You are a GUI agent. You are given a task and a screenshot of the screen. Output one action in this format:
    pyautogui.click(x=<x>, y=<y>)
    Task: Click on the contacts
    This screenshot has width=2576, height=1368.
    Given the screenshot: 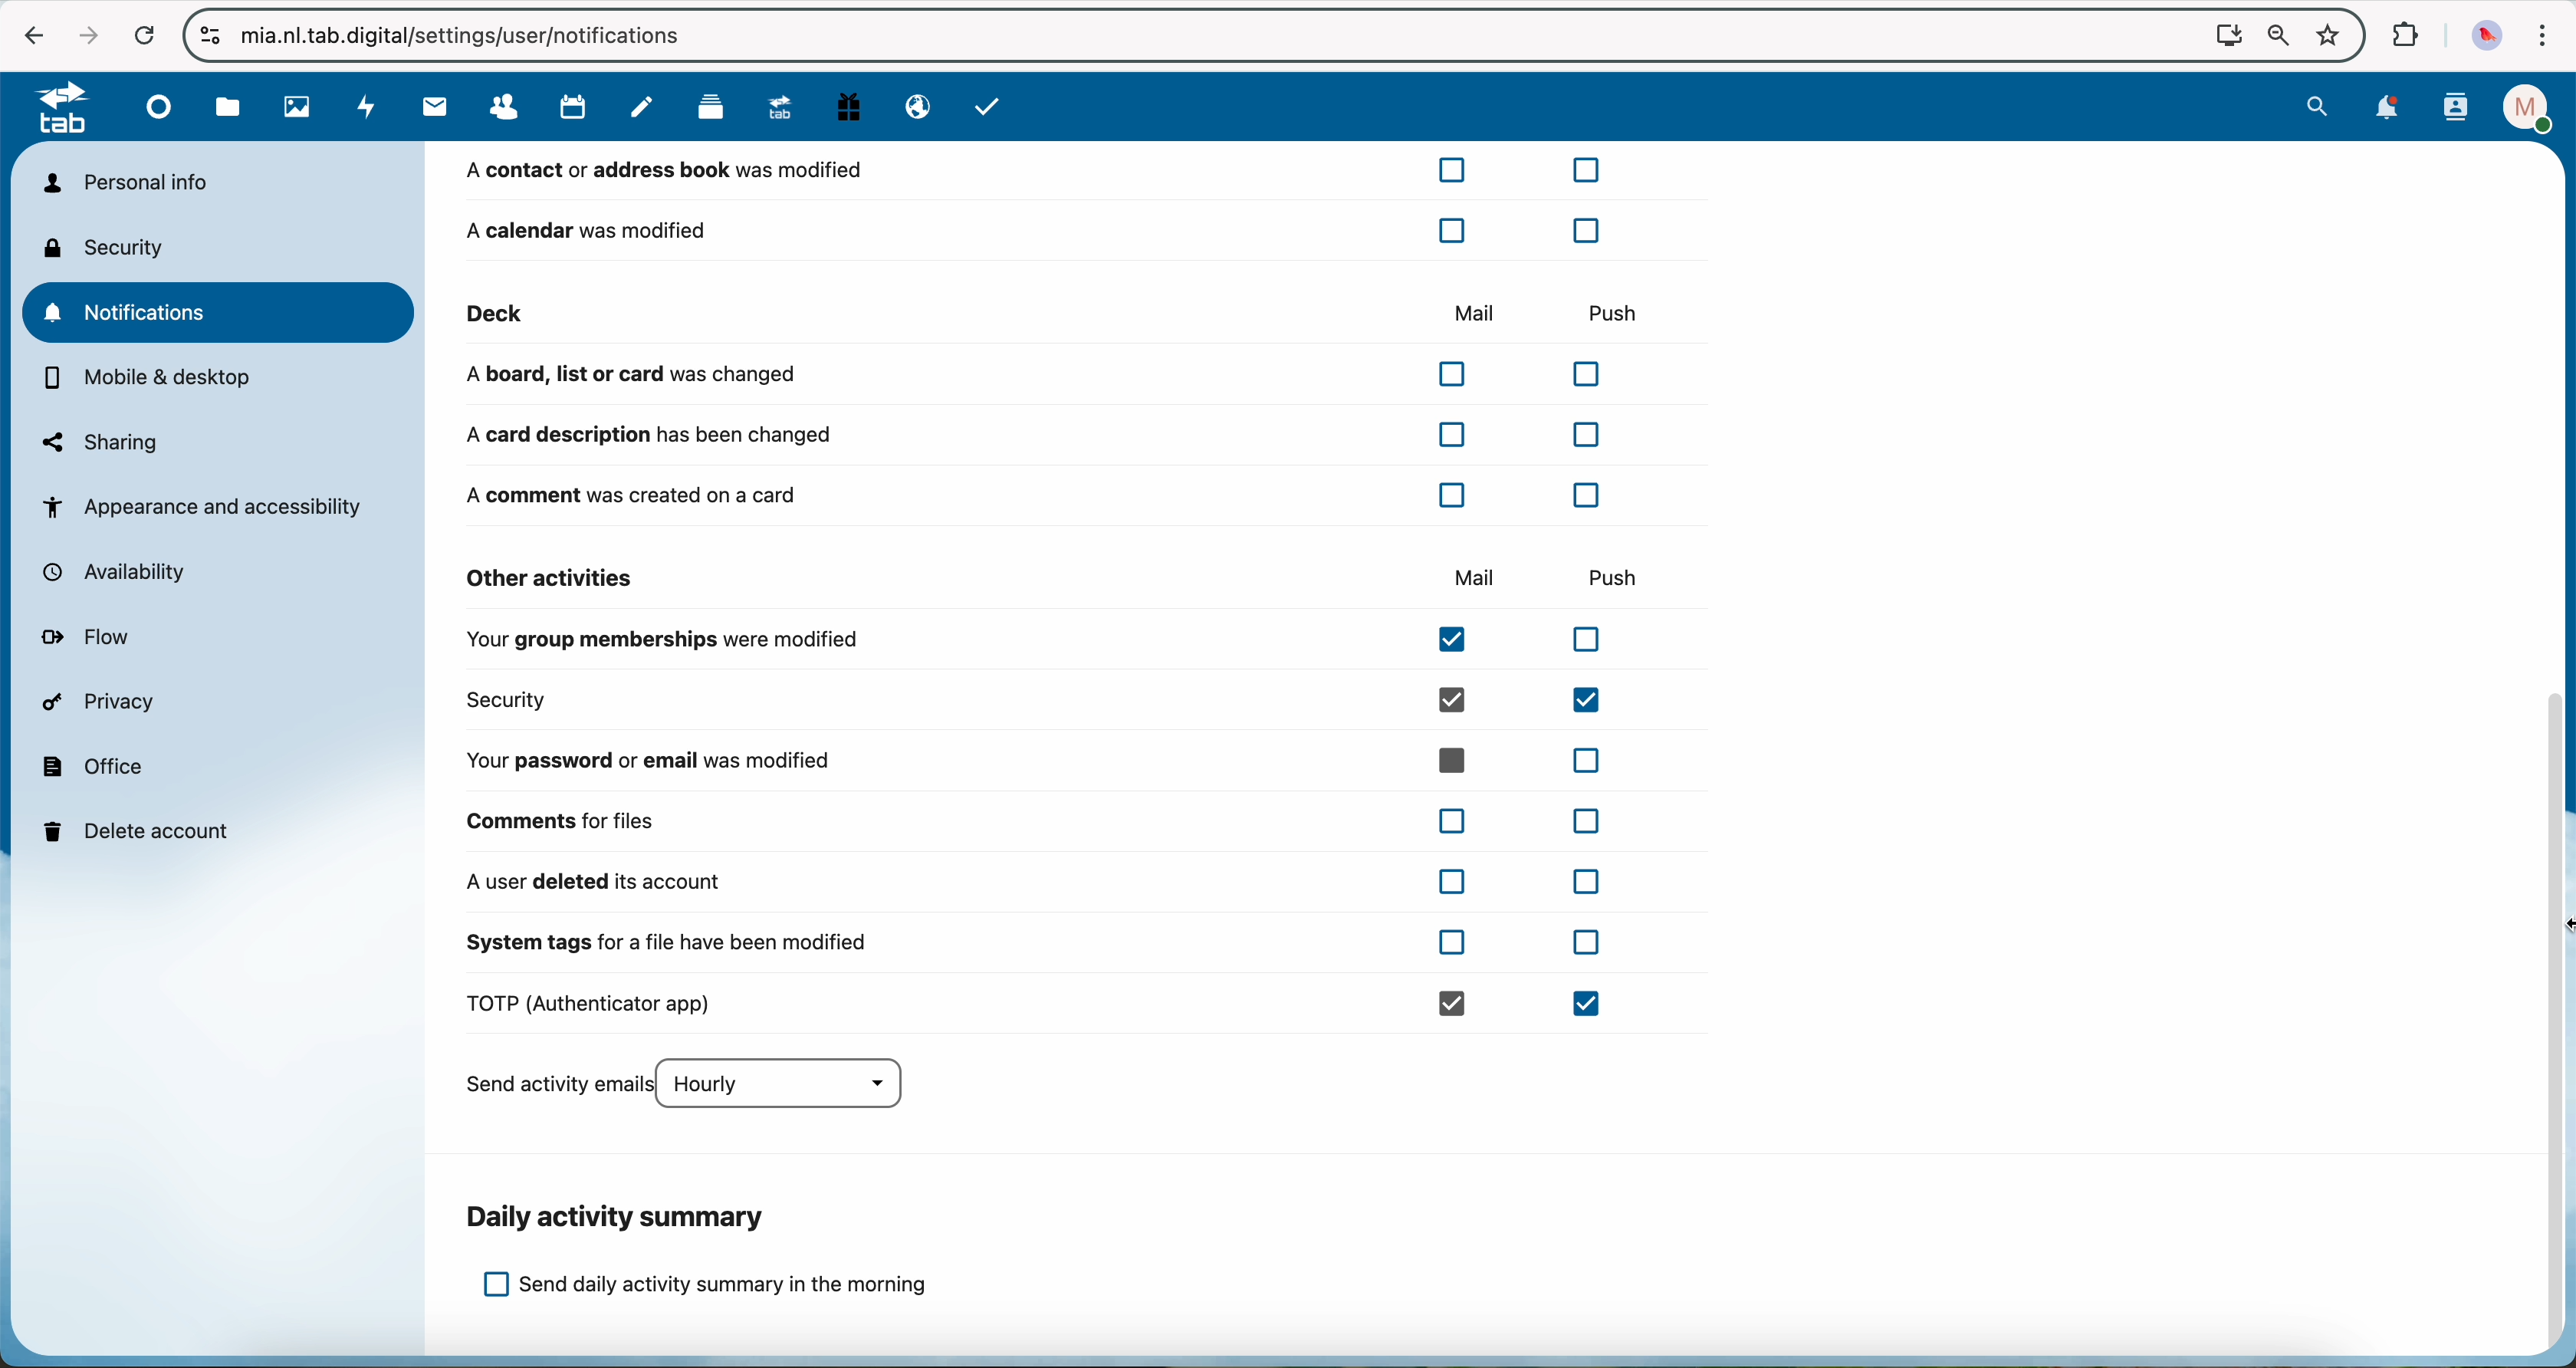 What is the action you would take?
    pyautogui.click(x=509, y=107)
    